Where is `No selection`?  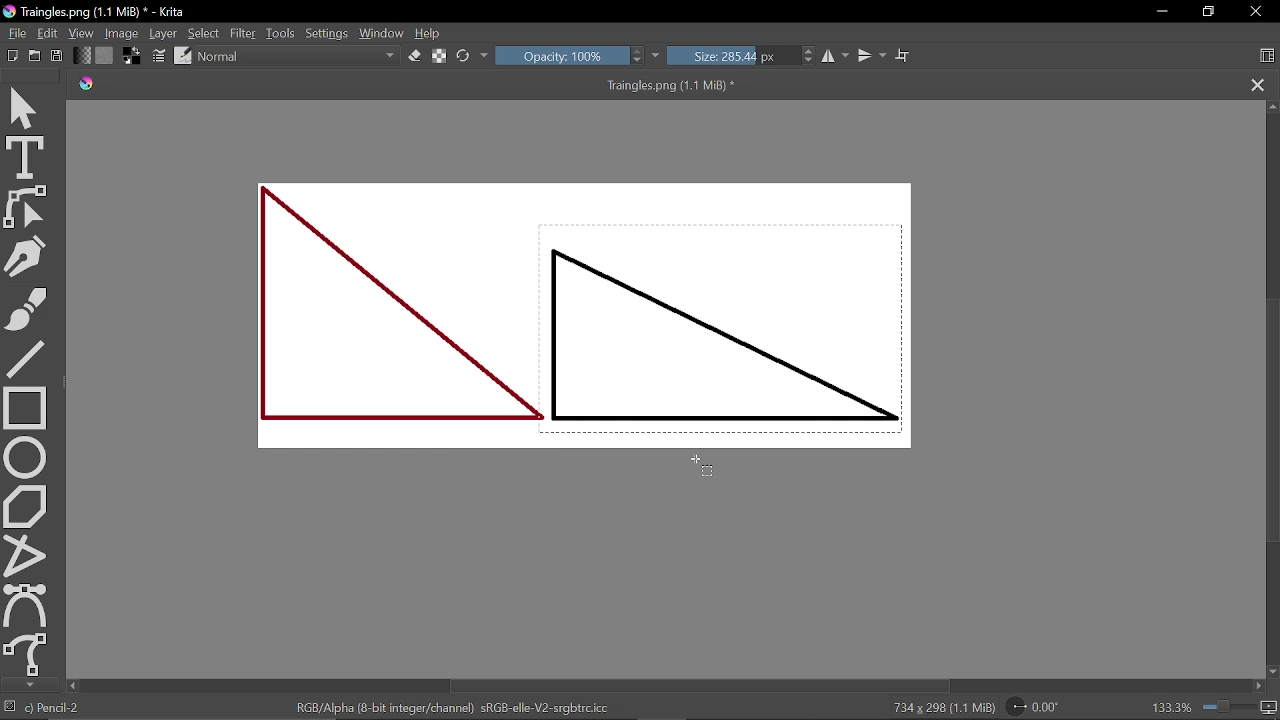
No selection is located at coordinates (10, 708).